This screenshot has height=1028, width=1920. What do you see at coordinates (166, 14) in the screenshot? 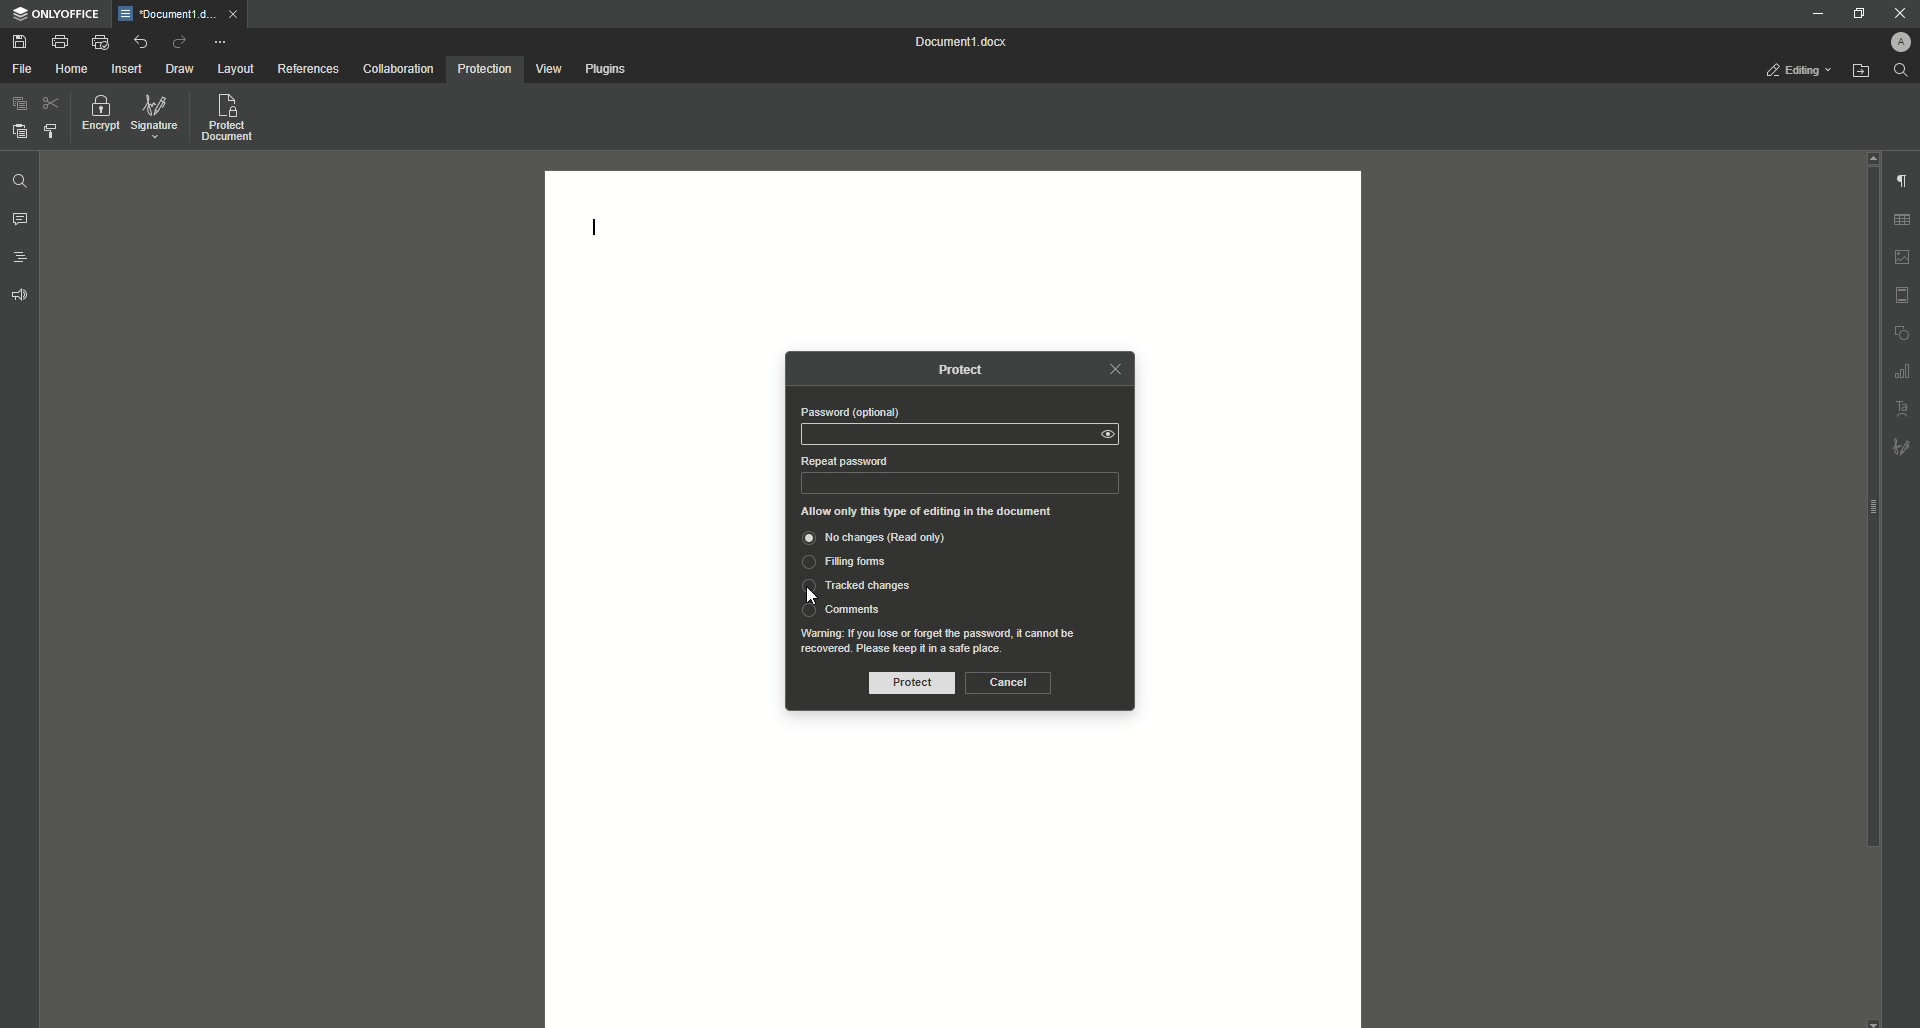
I see `Document1.docx` at bounding box center [166, 14].